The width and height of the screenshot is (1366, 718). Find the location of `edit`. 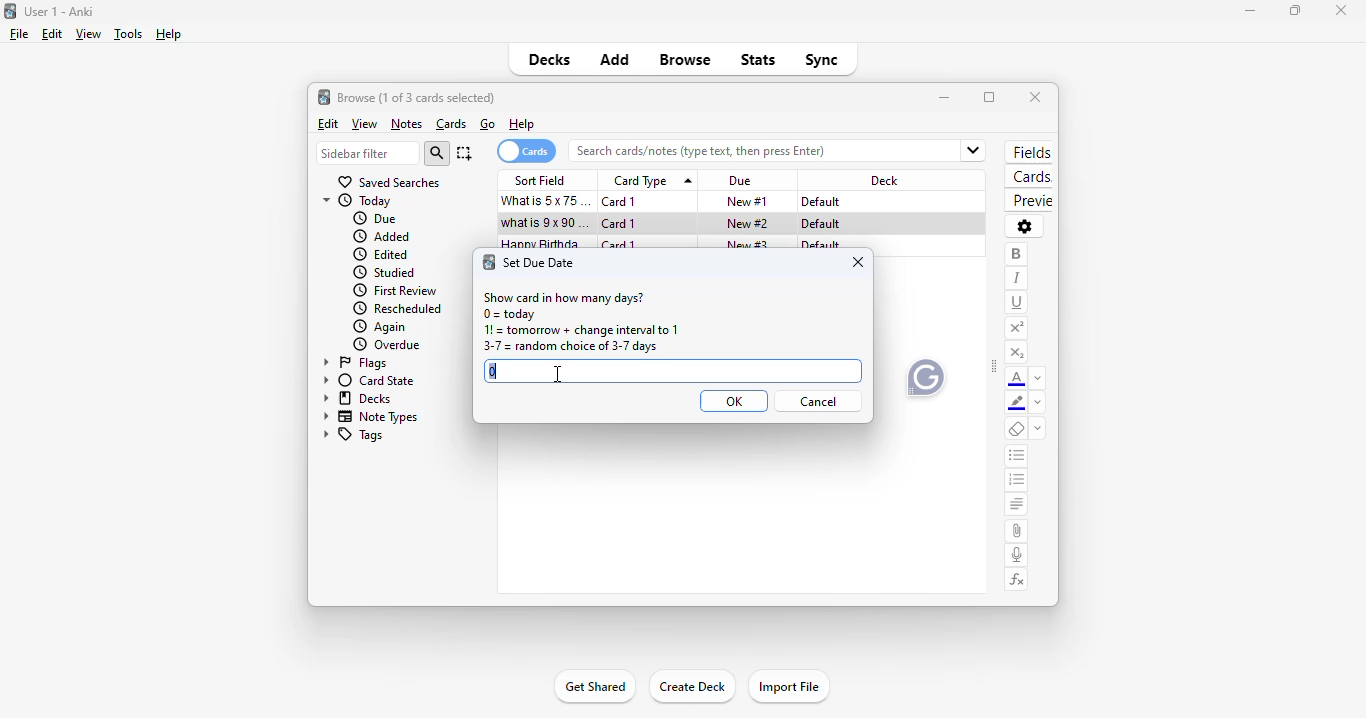

edit is located at coordinates (53, 34).